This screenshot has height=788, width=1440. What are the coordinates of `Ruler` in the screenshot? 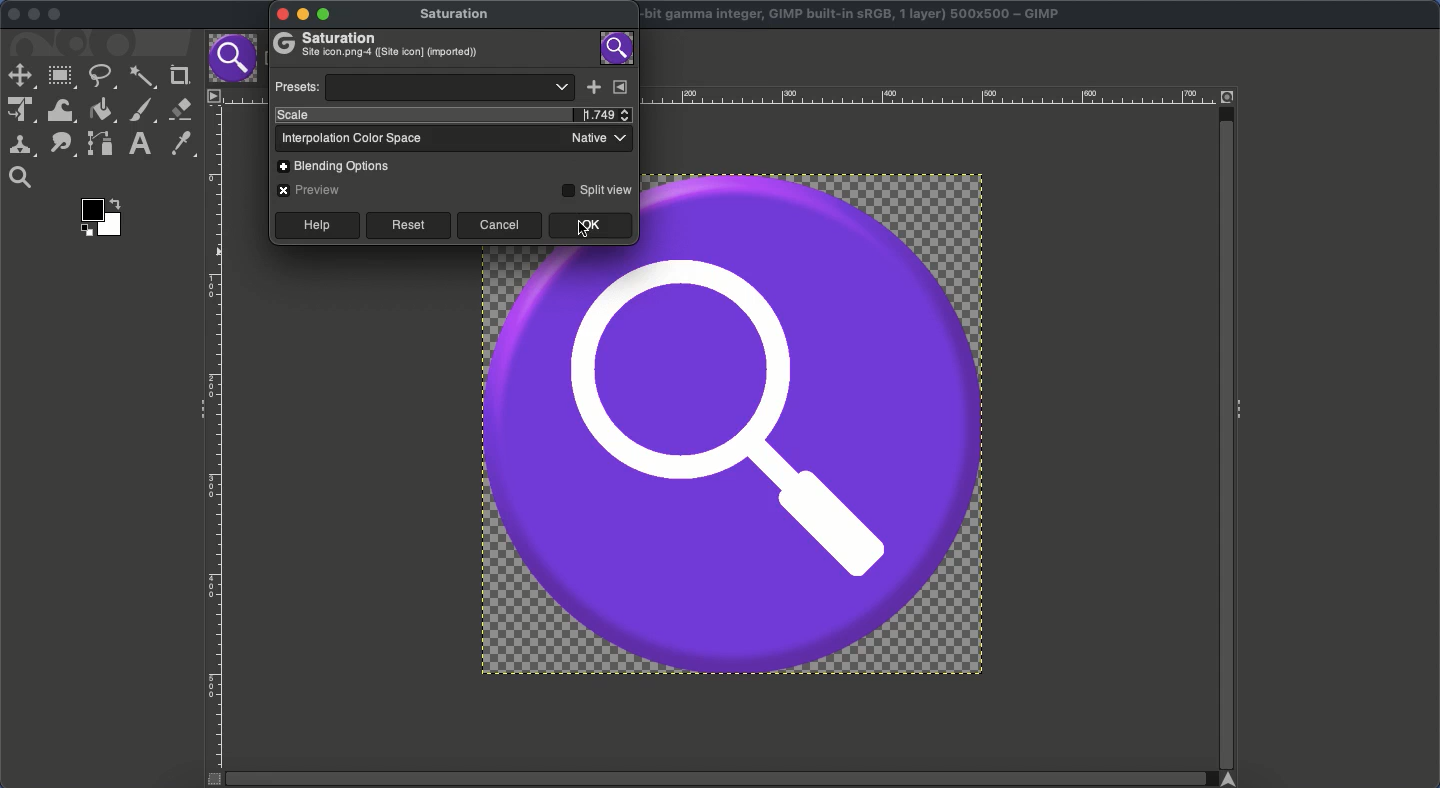 It's located at (217, 438).